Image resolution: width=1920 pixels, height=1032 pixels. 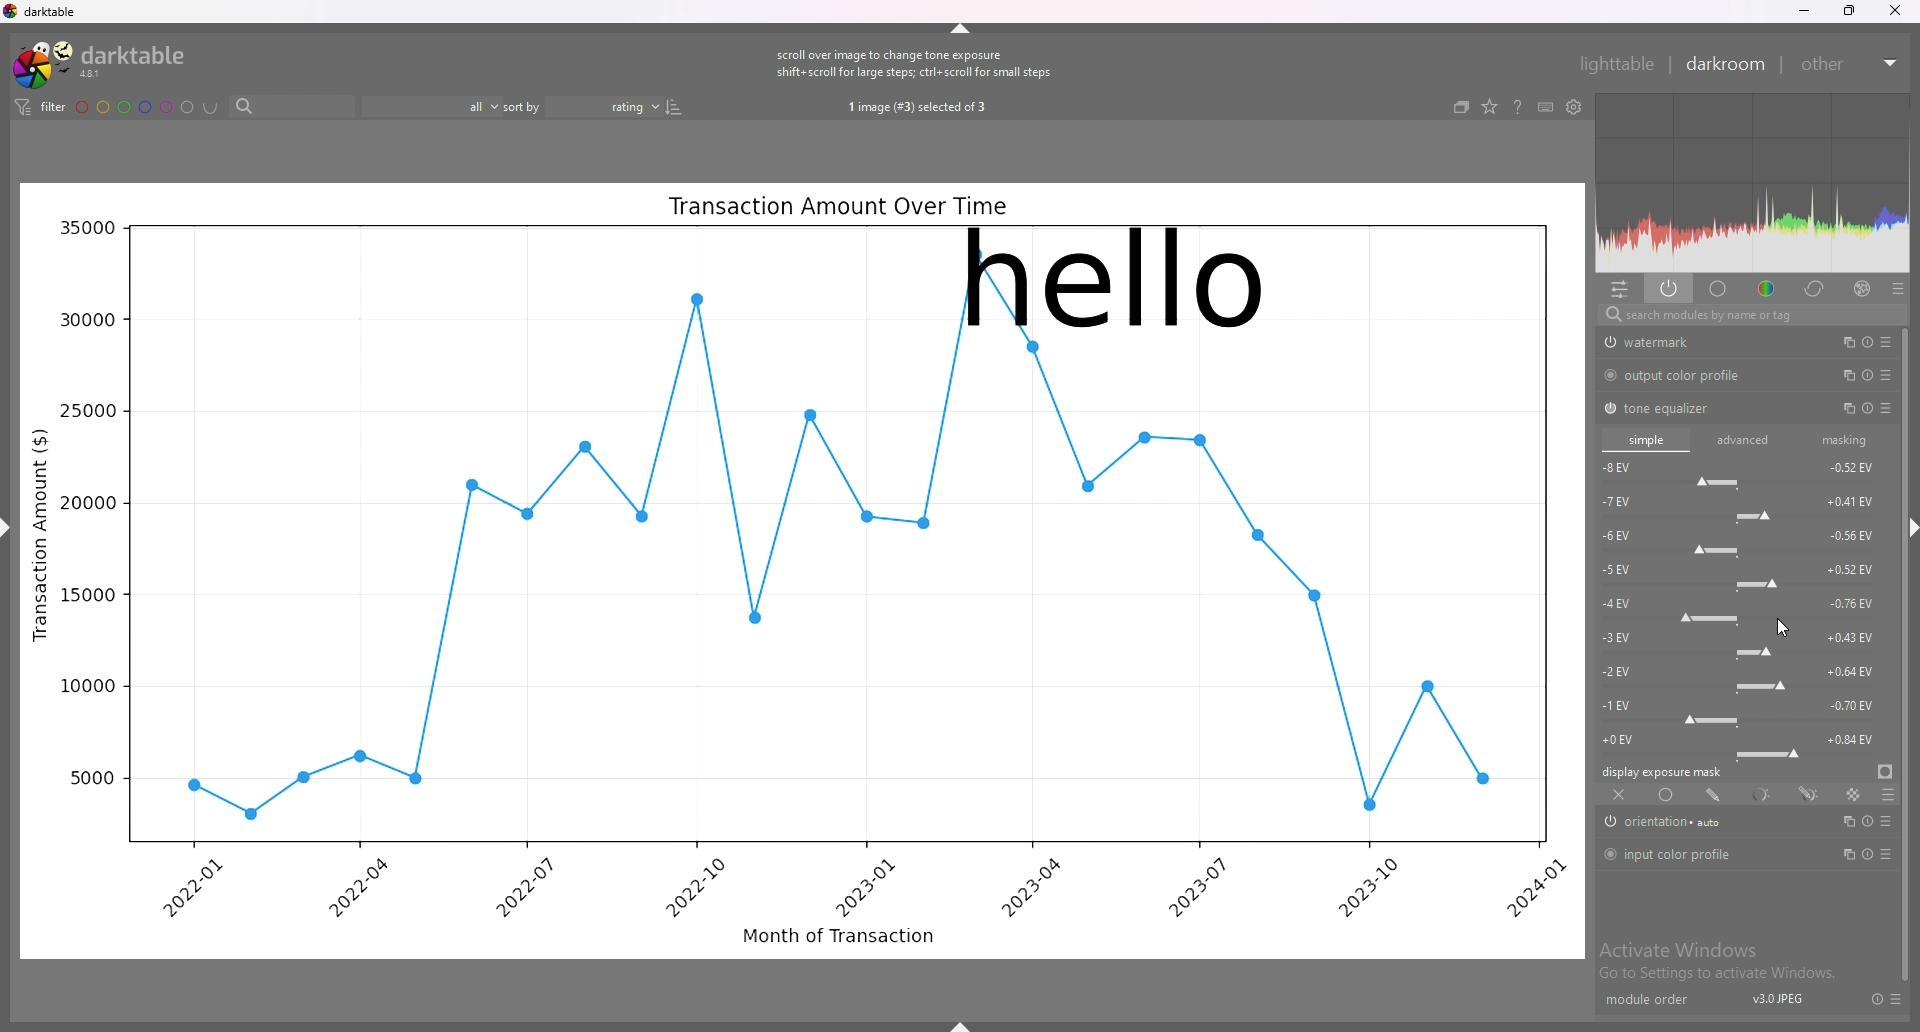 I want to click on Activate Windows, so click(x=1679, y=949).